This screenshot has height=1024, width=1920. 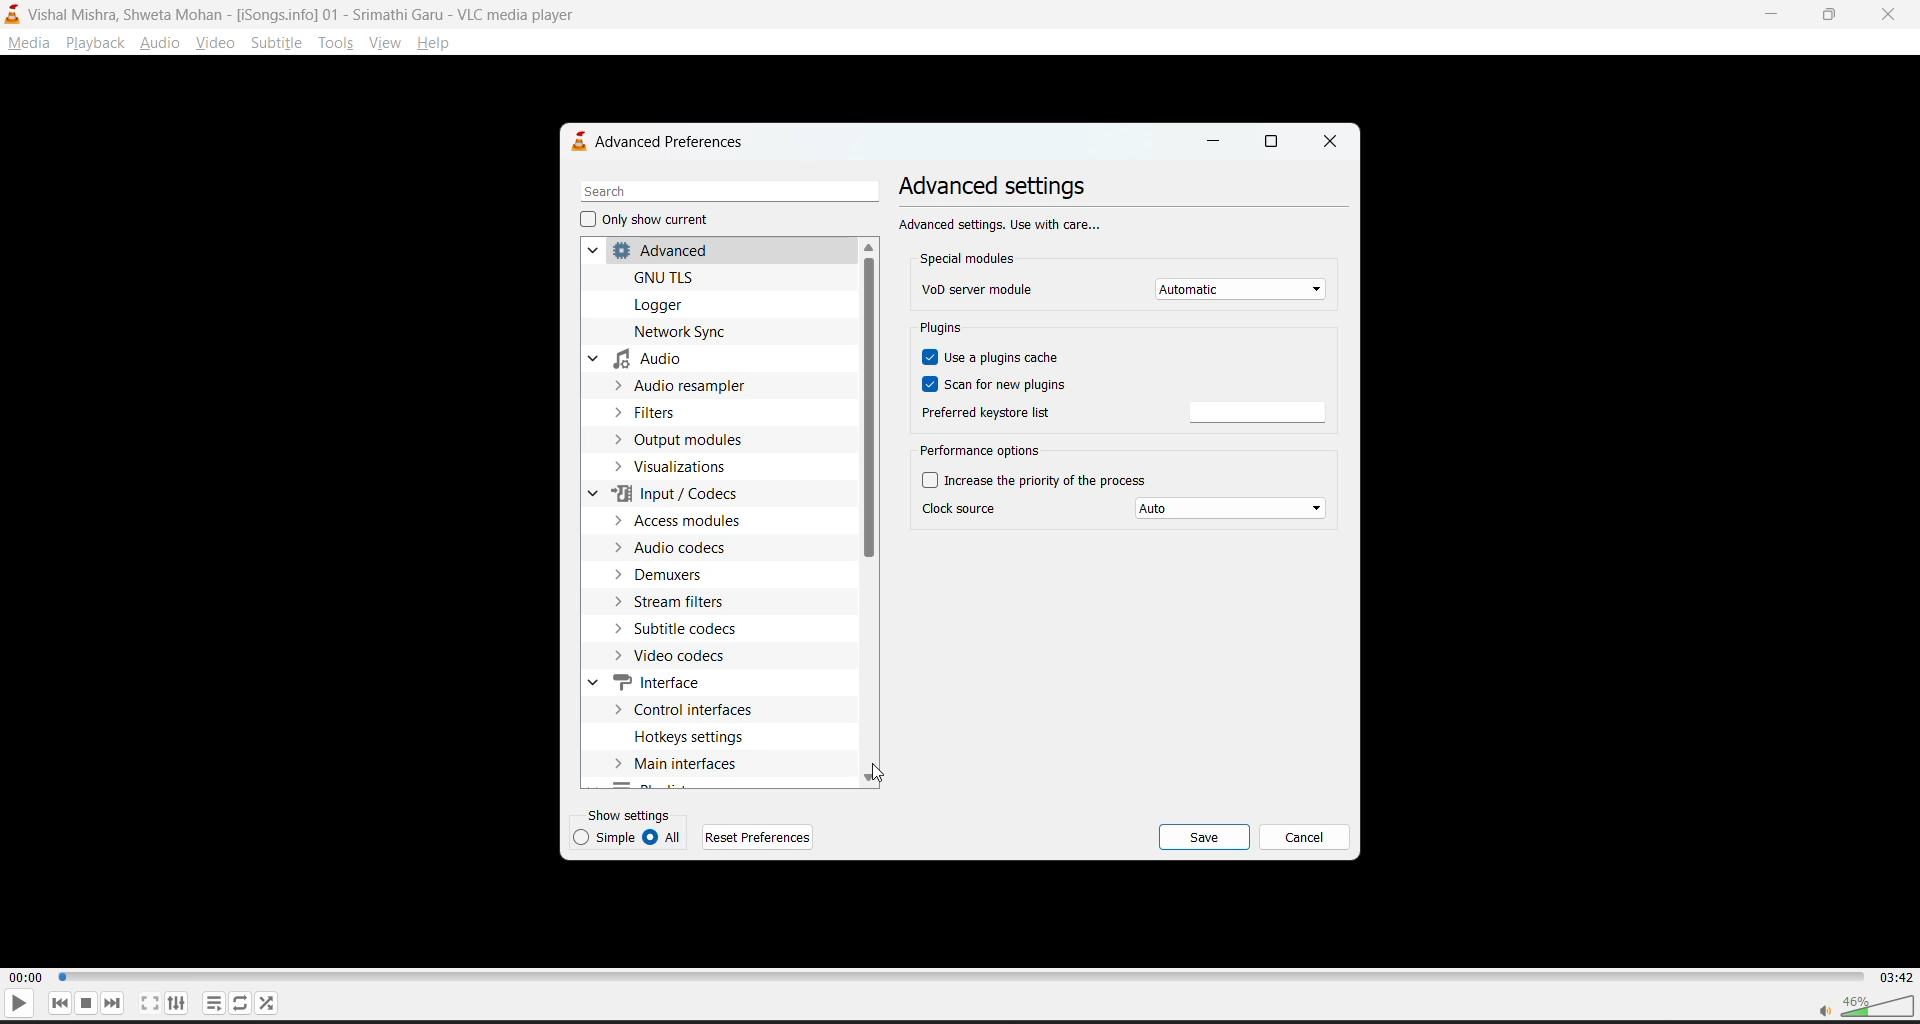 I want to click on advanced, so click(x=646, y=253).